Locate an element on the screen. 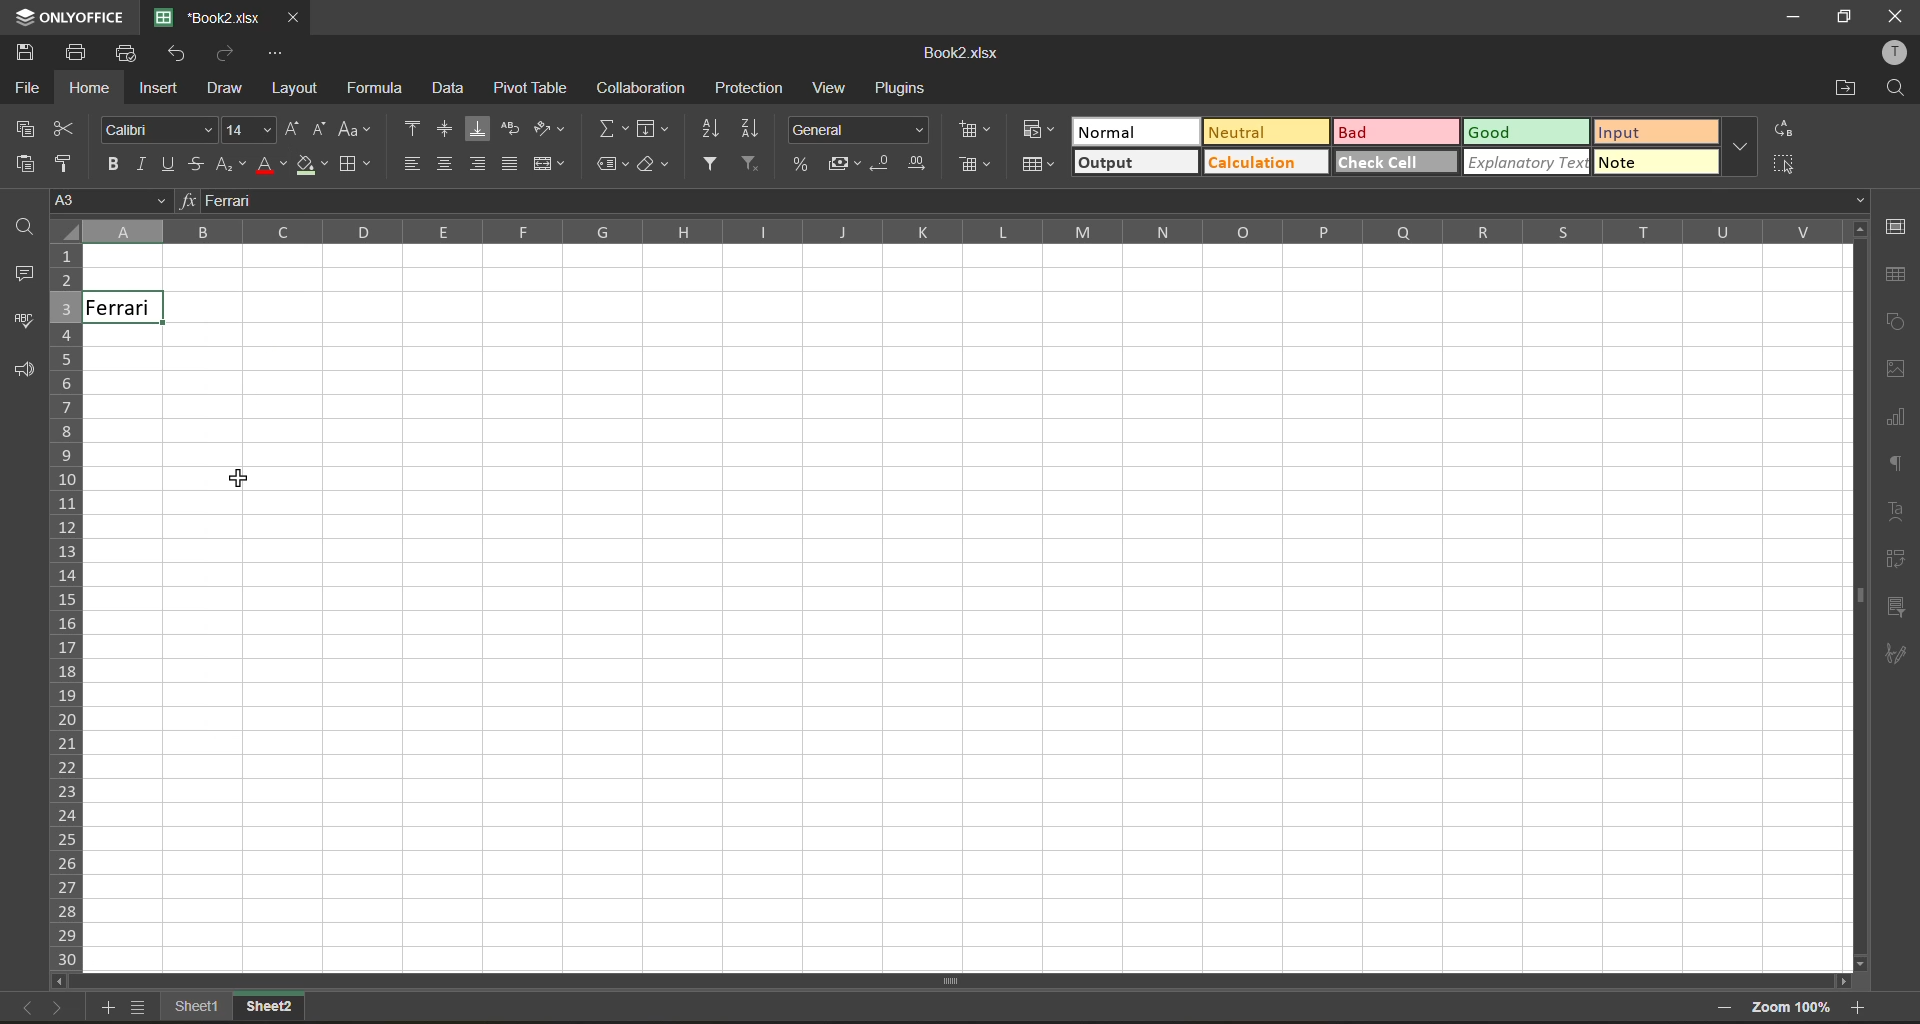 Image resolution: width=1920 pixels, height=1024 pixels. merge and center is located at coordinates (553, 165).